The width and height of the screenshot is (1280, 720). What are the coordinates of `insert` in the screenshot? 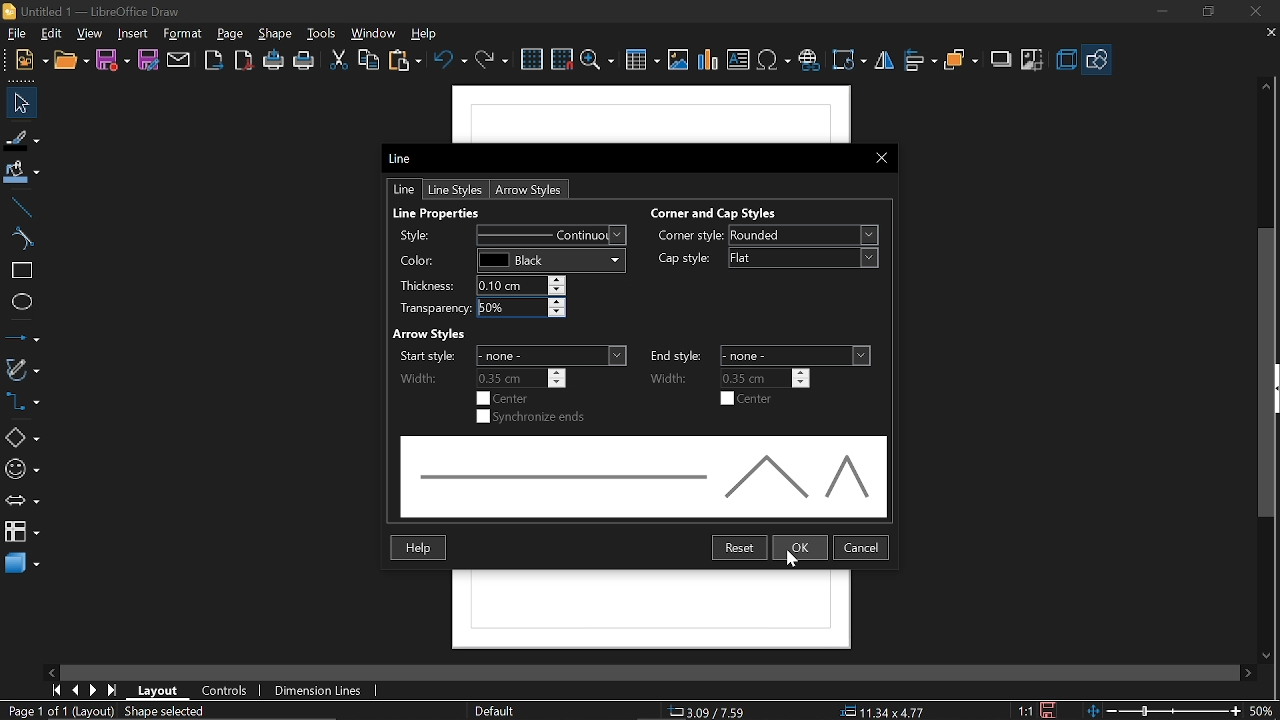 It's located at (136, 34).